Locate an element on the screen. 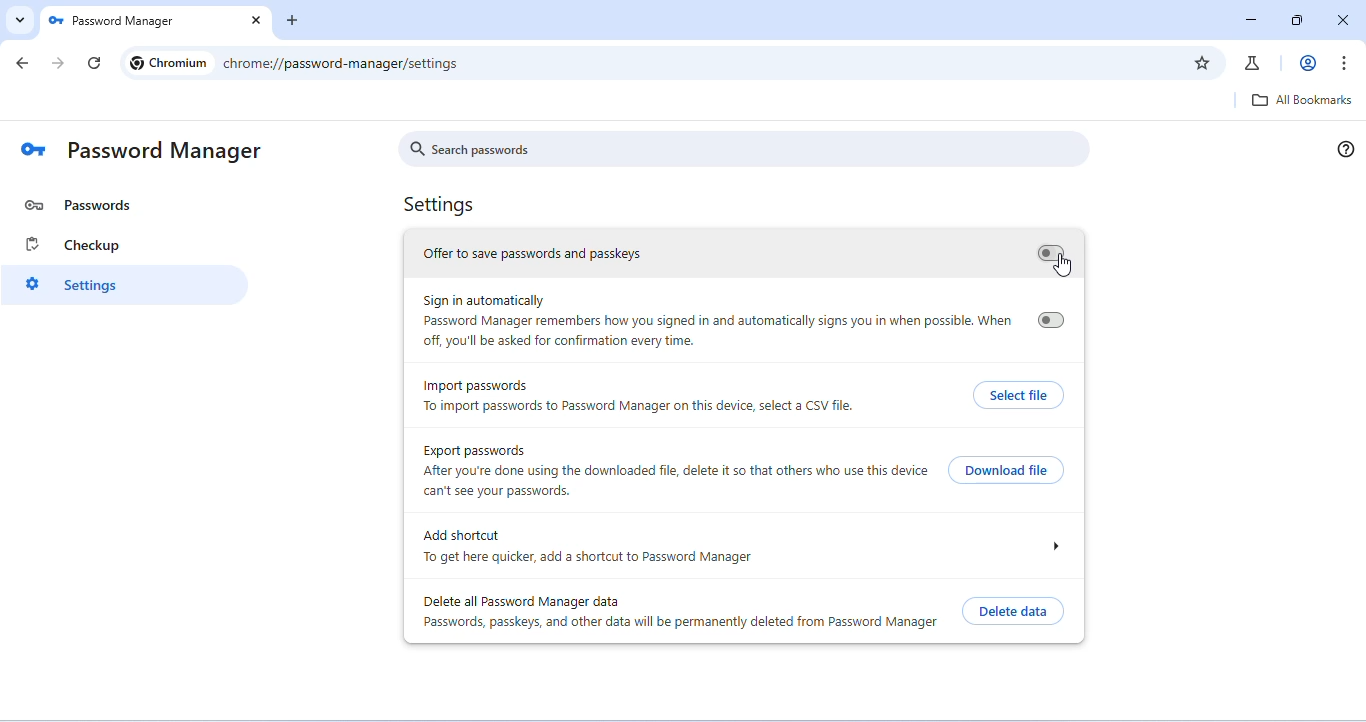 This screenshot has height=722, width=1366. settings is located at coordinates (125, 286).